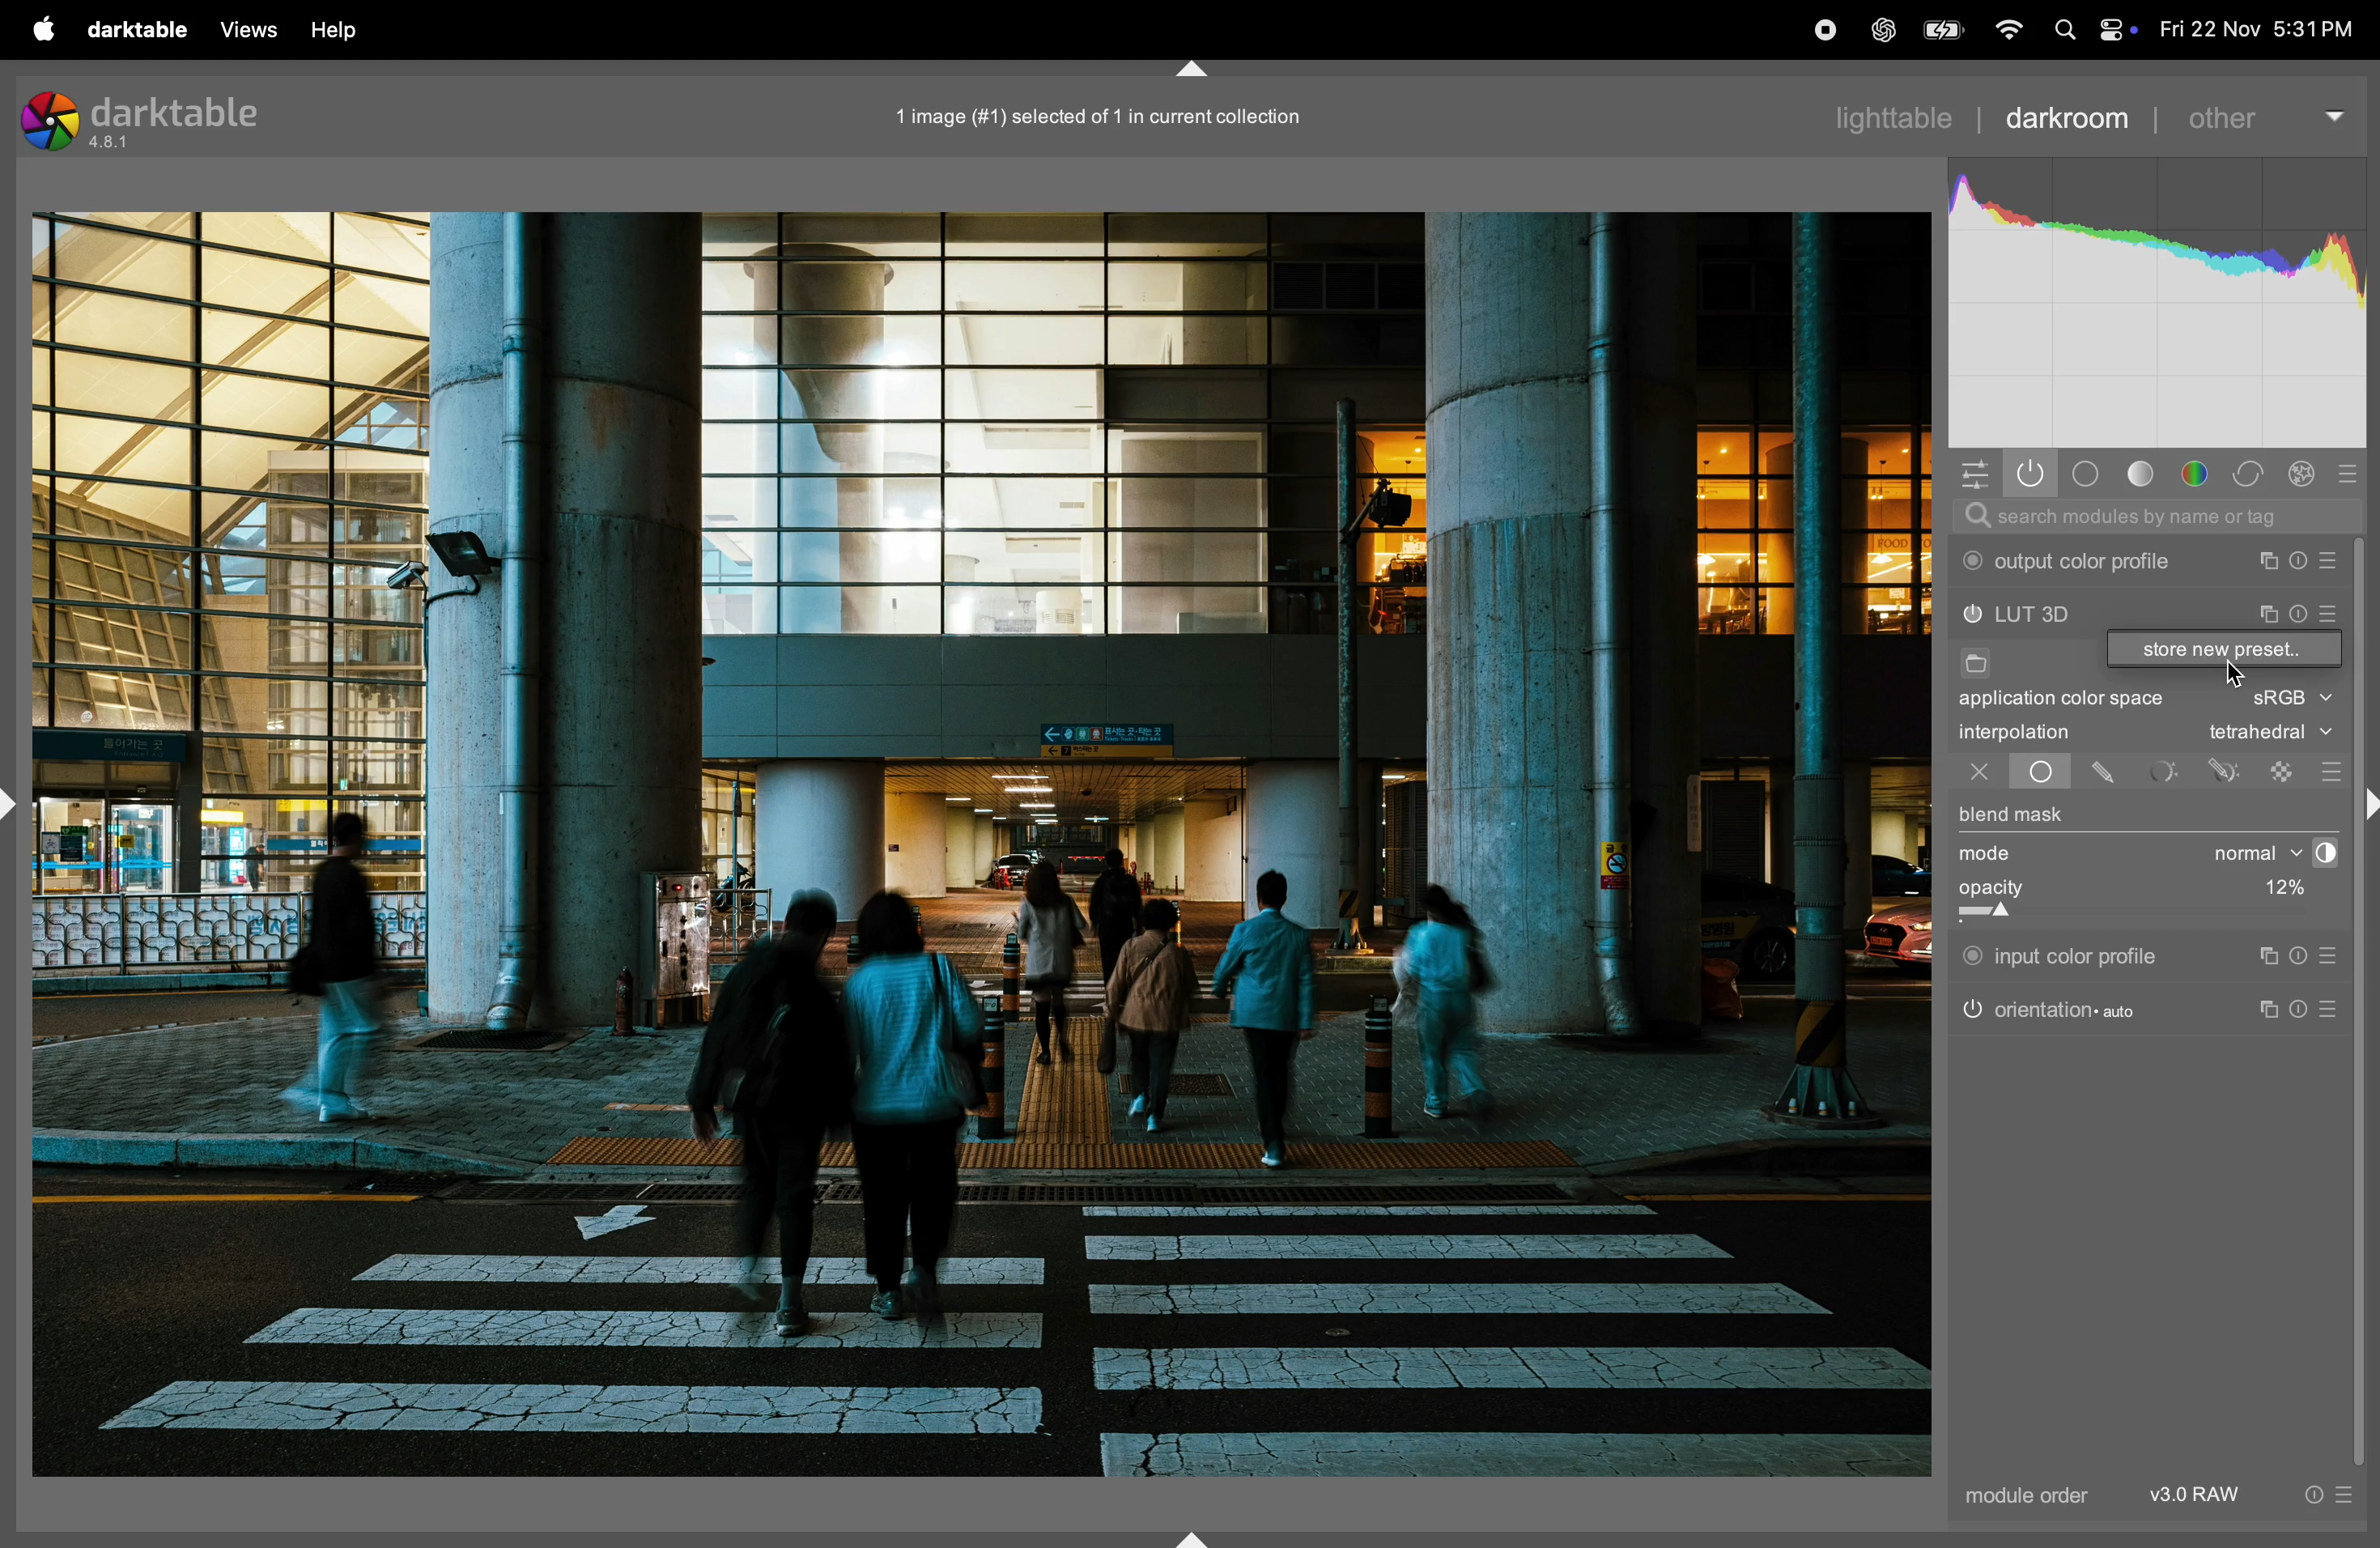 The height and width of the screenshot is (1548, 2380). I want to click on input color profile, so click(2062, 953).